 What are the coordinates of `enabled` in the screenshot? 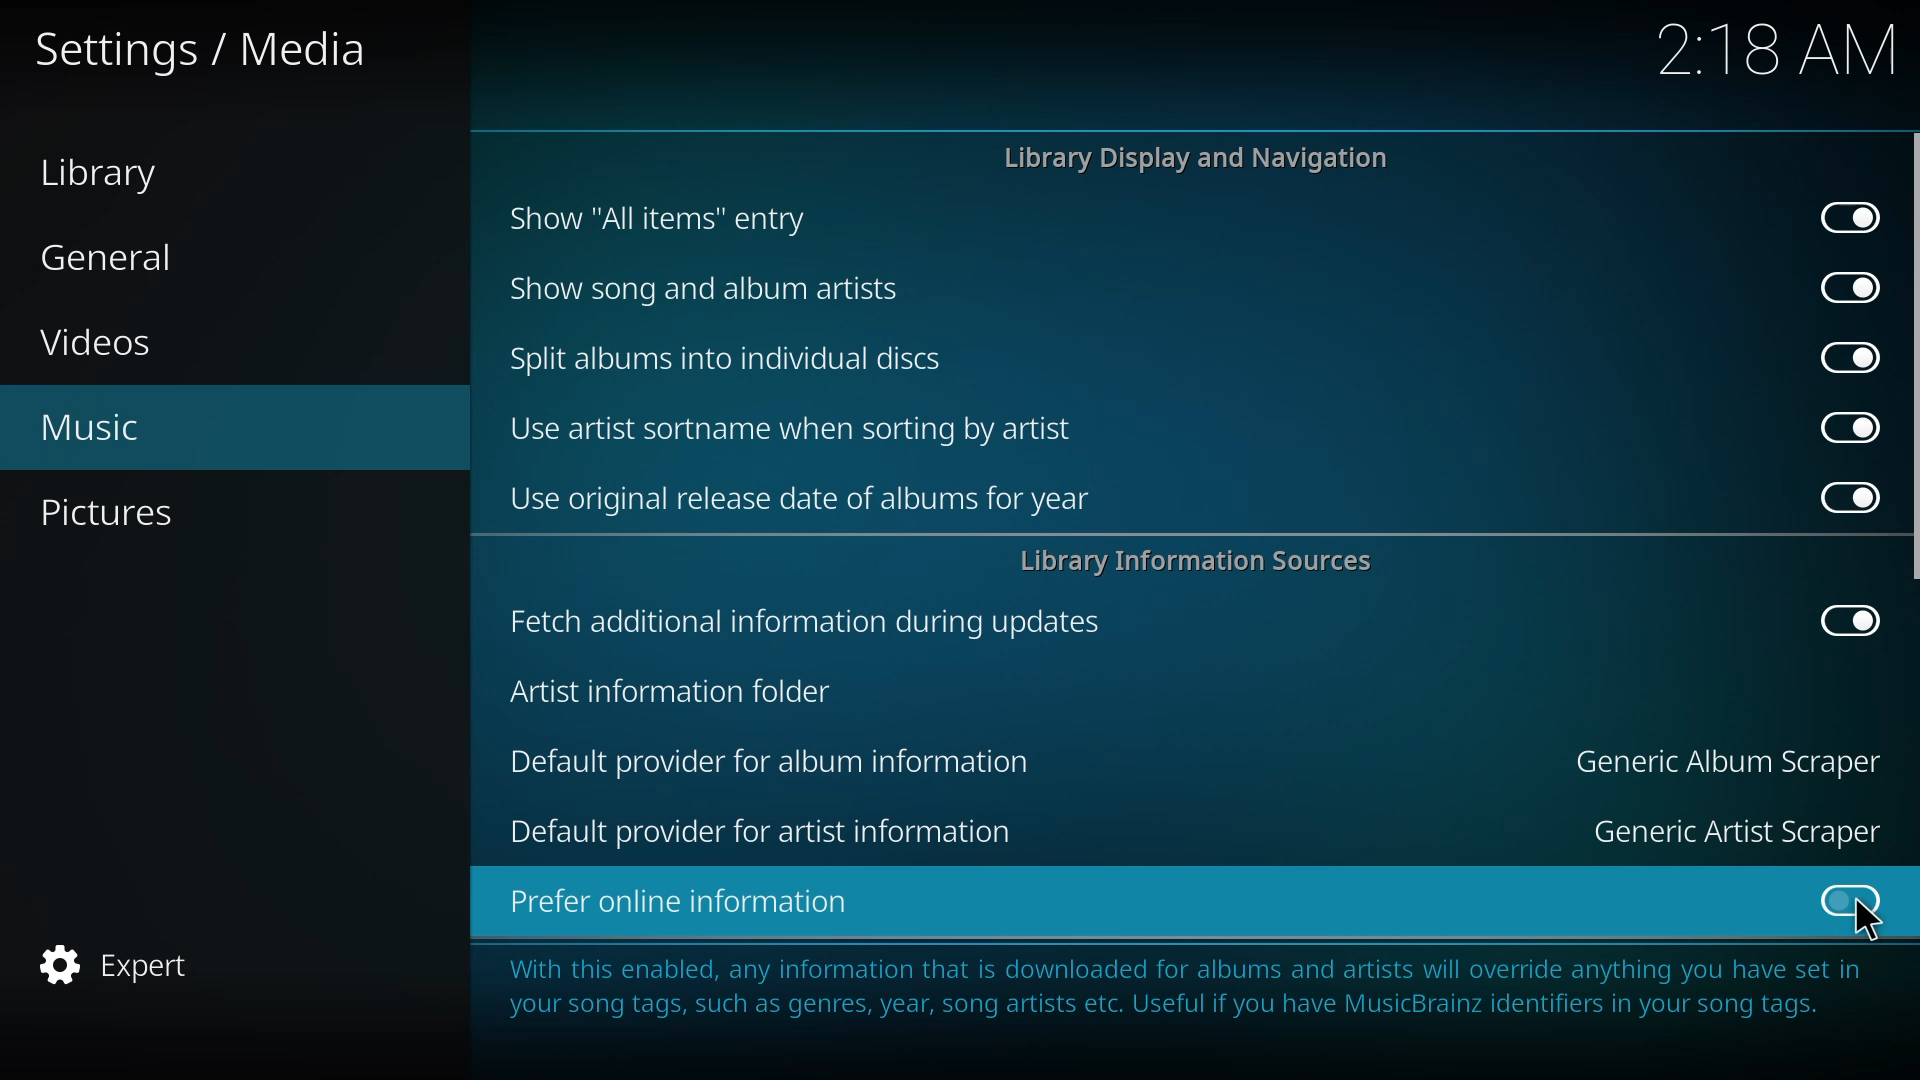 It's located at (1842, 355).